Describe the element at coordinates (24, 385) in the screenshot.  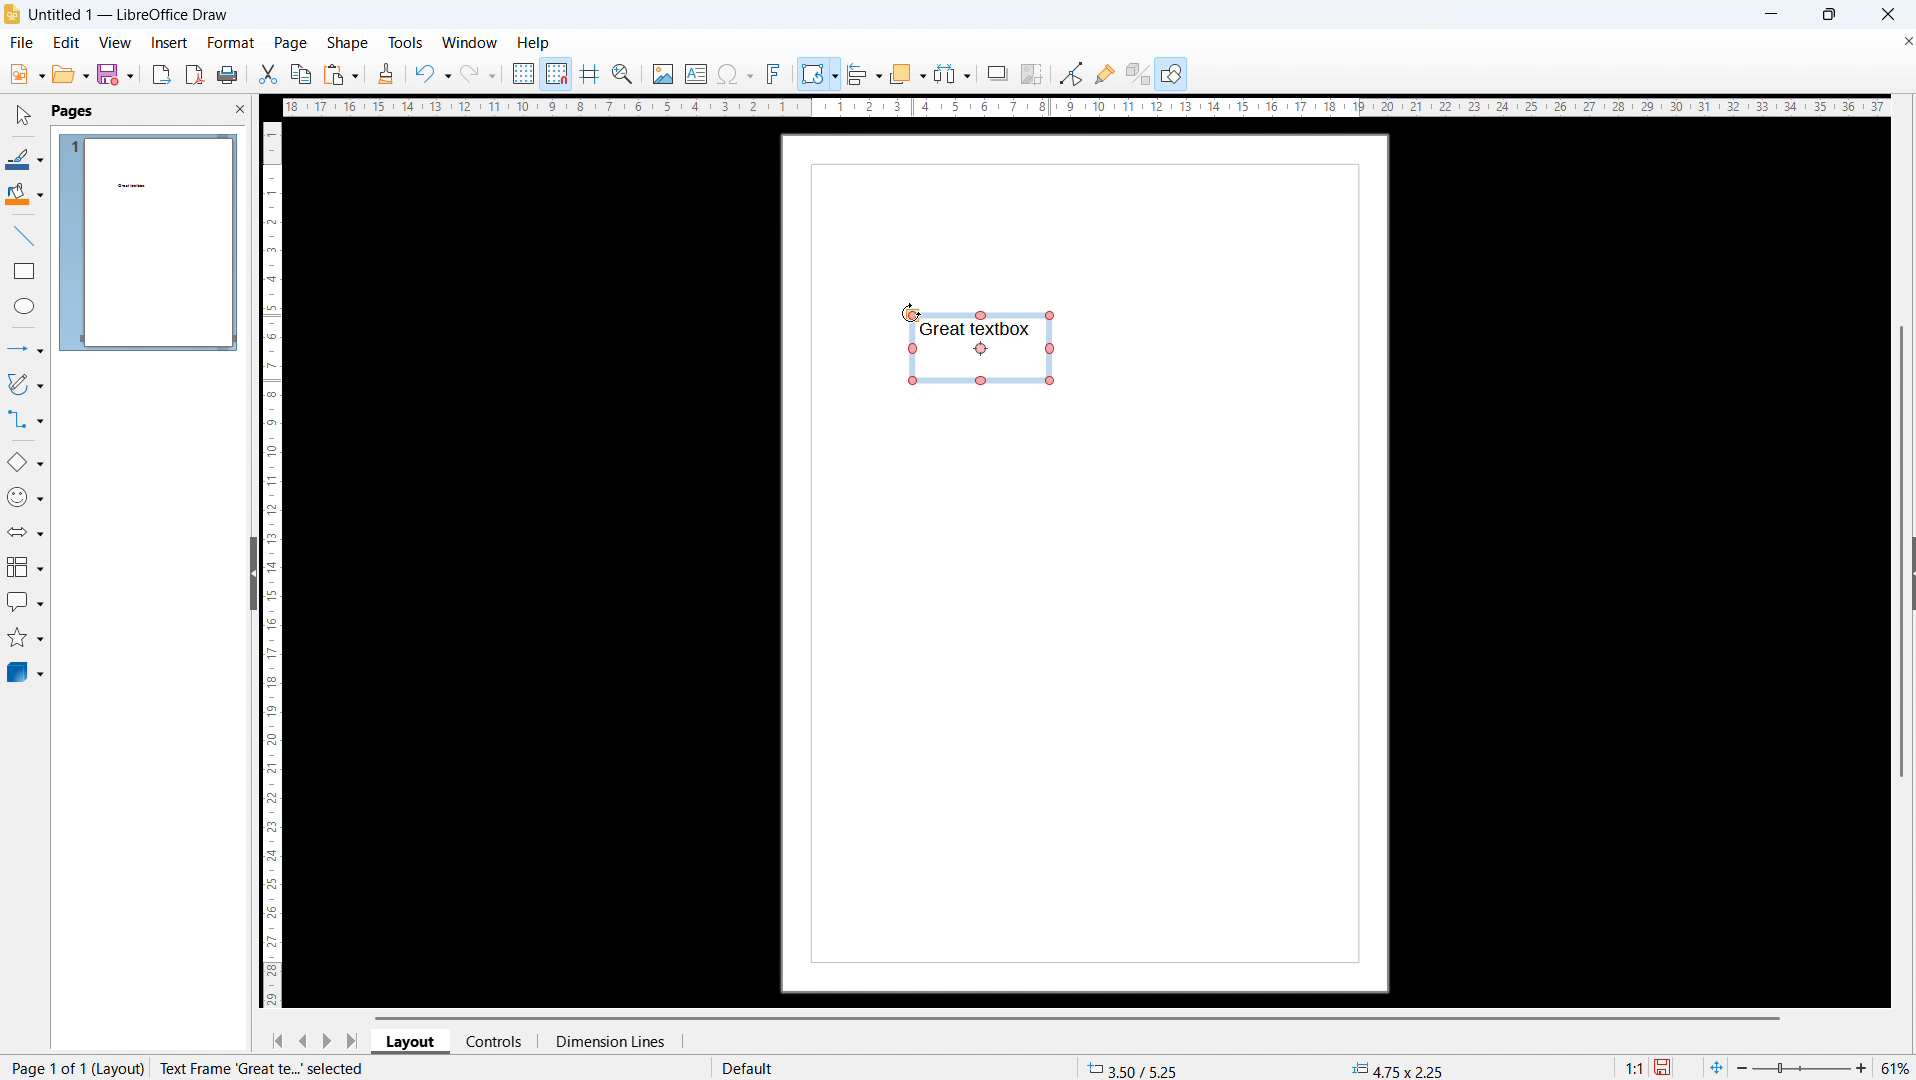
I see `curves and polygons` at that location.